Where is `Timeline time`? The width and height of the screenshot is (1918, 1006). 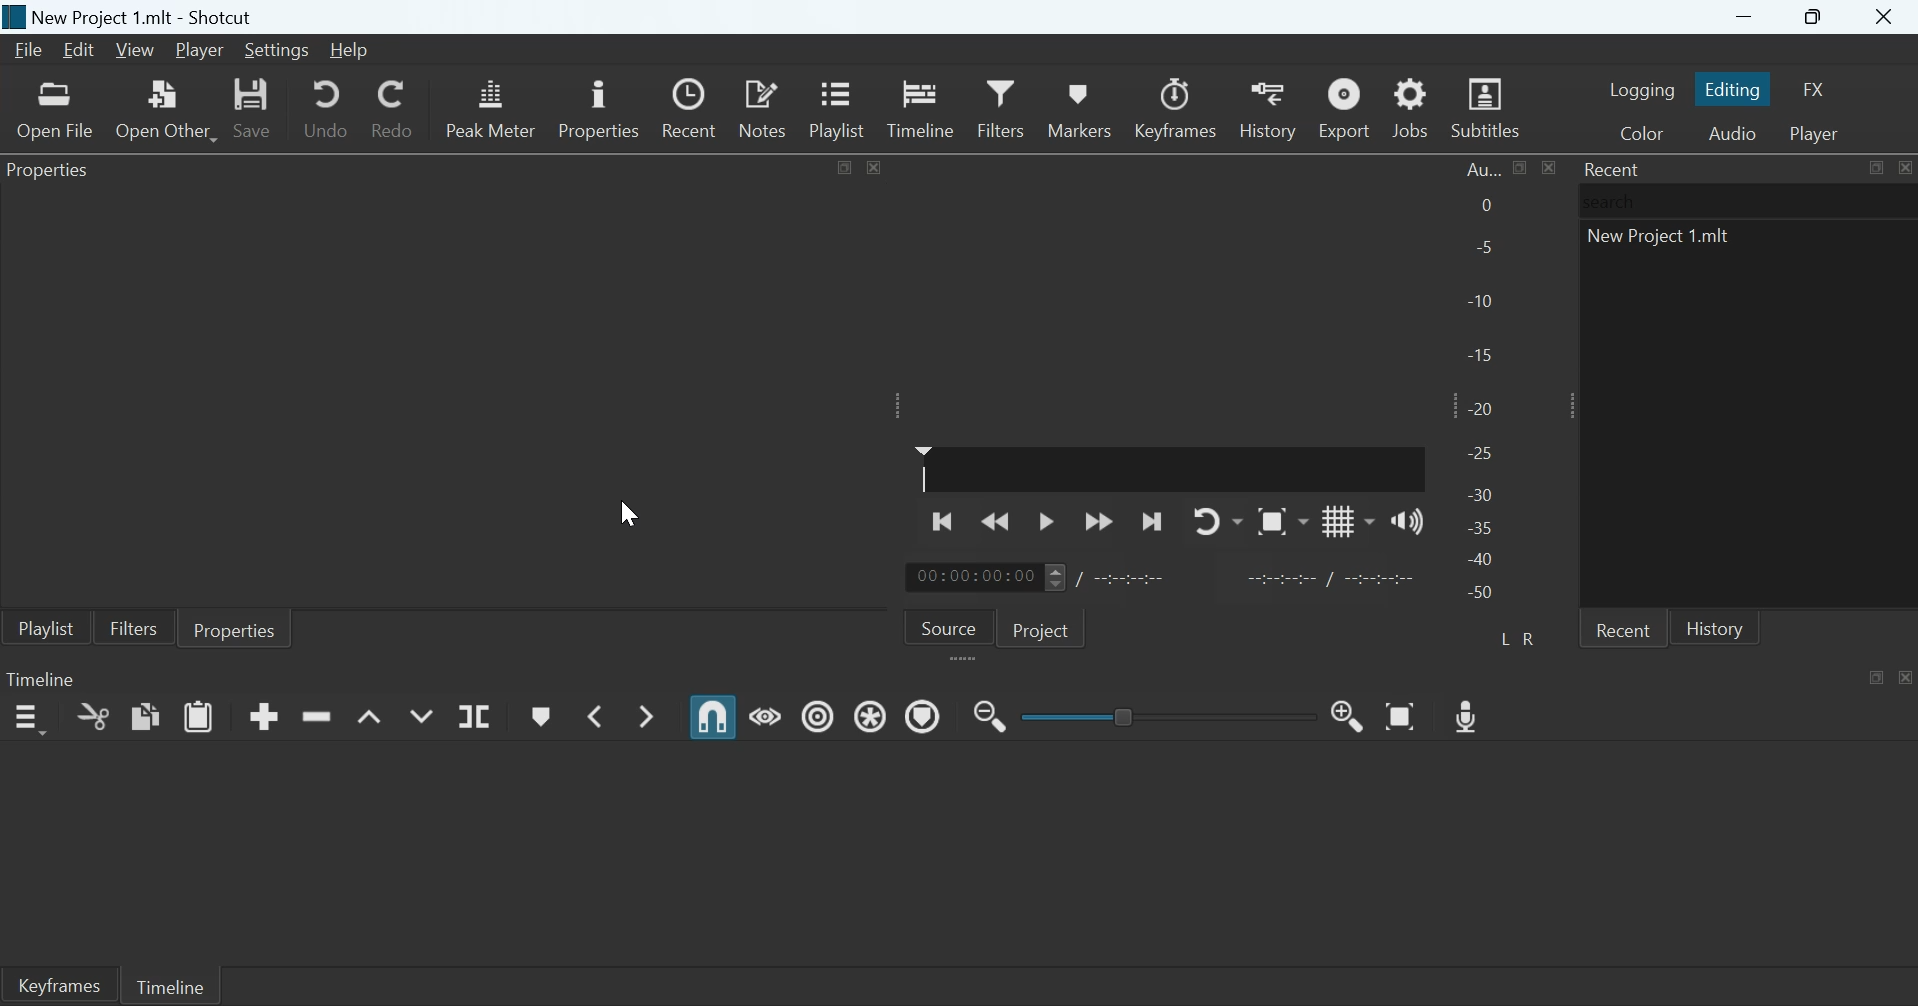
Timeline time is located at coordinates (972, 577).